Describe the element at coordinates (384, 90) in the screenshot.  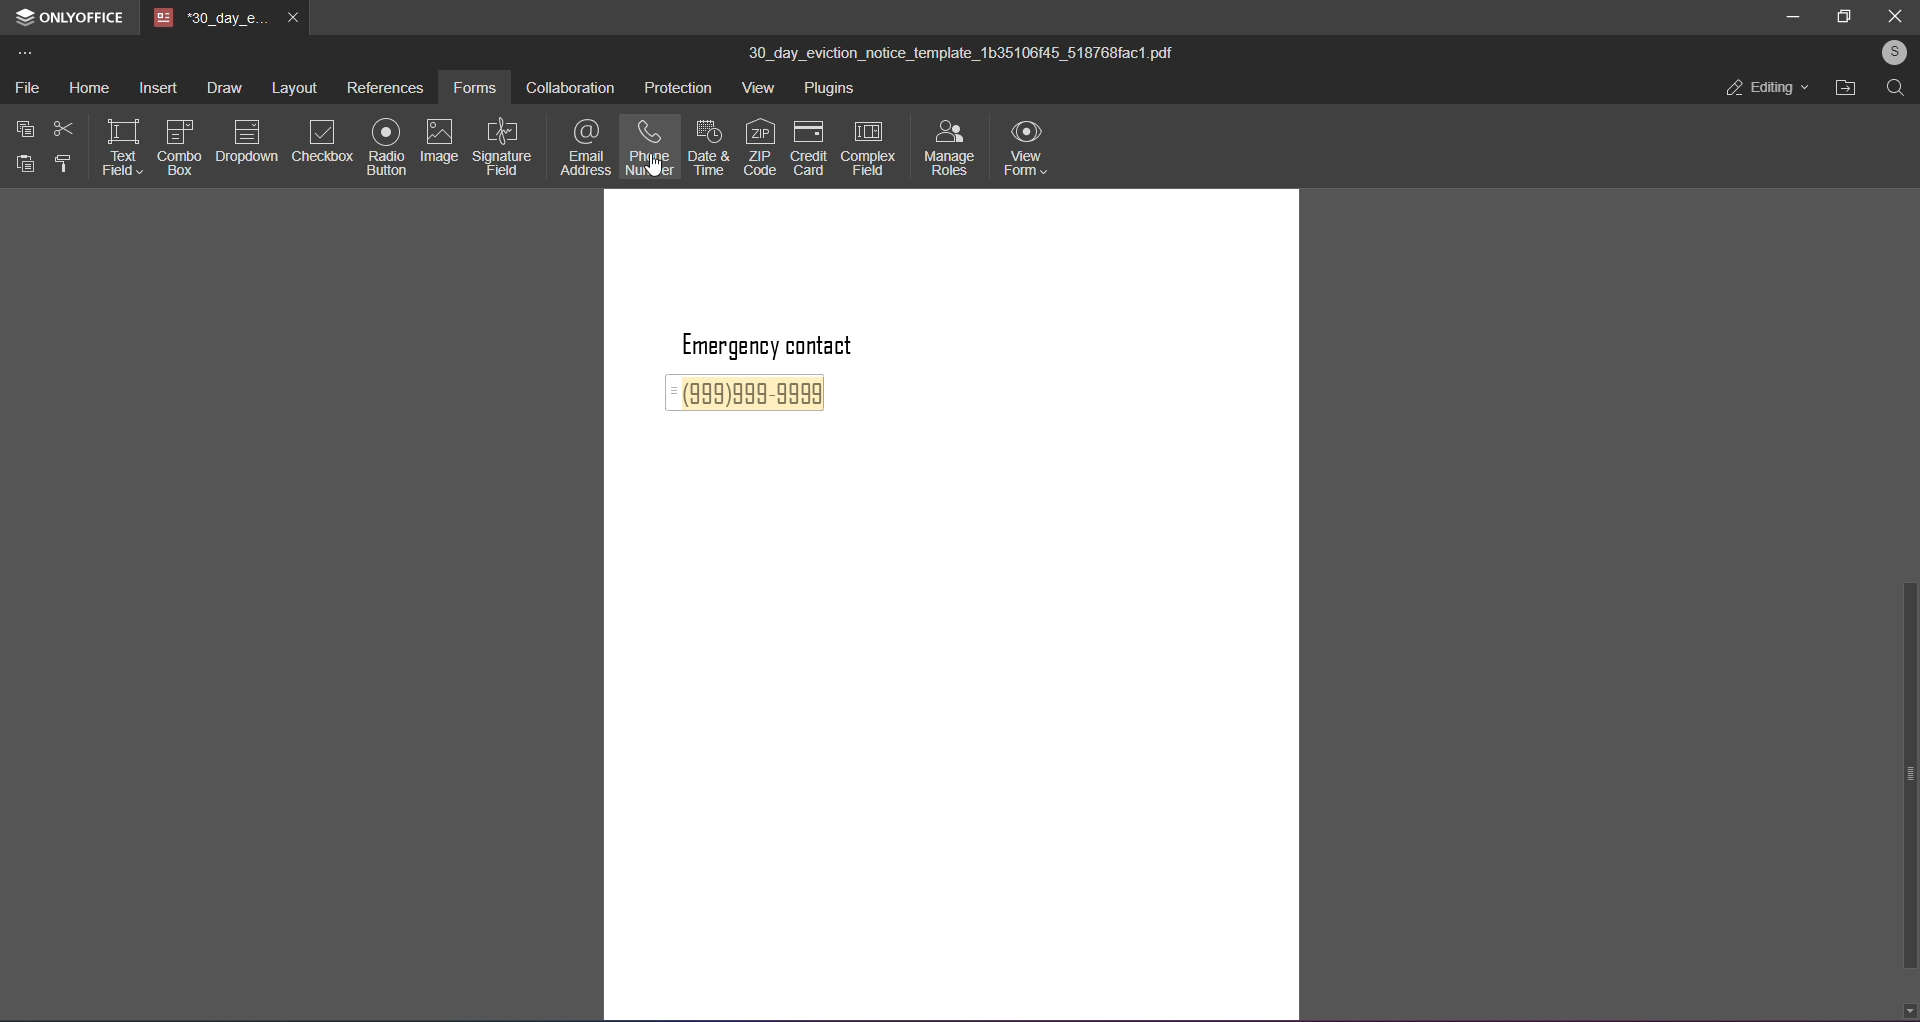
I see `references` at that location.